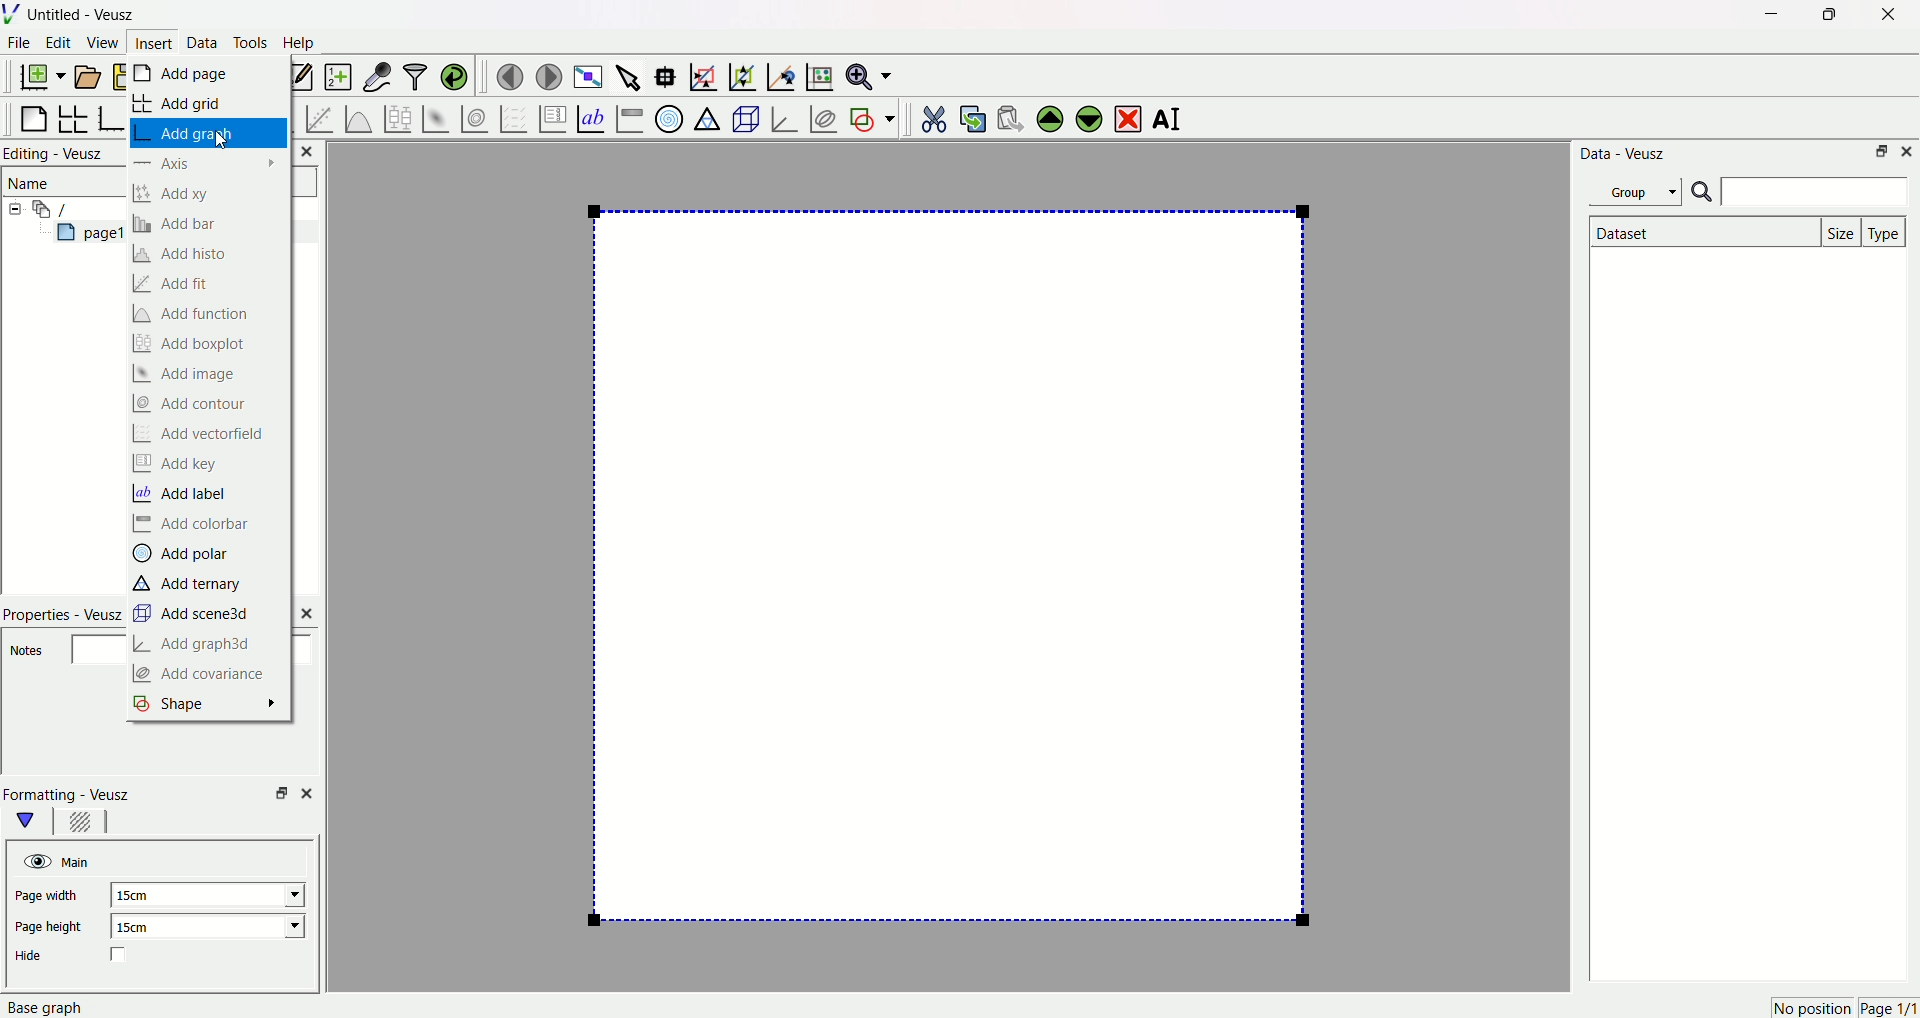 This screenshot has width=1920, height=1018. Describe the element at coordinates (1888, 1009) in the screenshot. I see `page 1/1` at that location.